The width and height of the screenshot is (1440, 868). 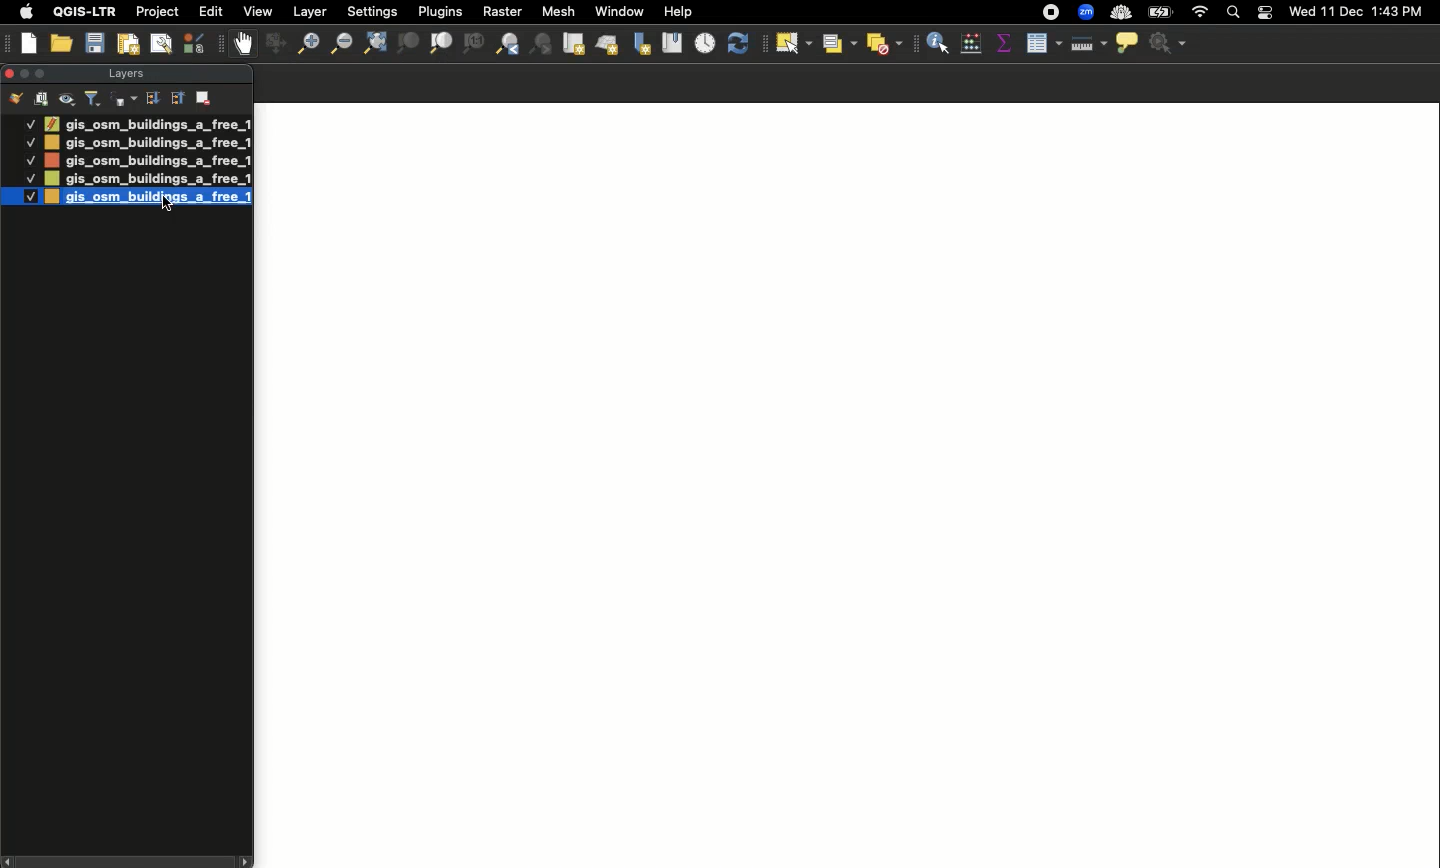 I want to click on Notification, so click(x=1262, y=13).